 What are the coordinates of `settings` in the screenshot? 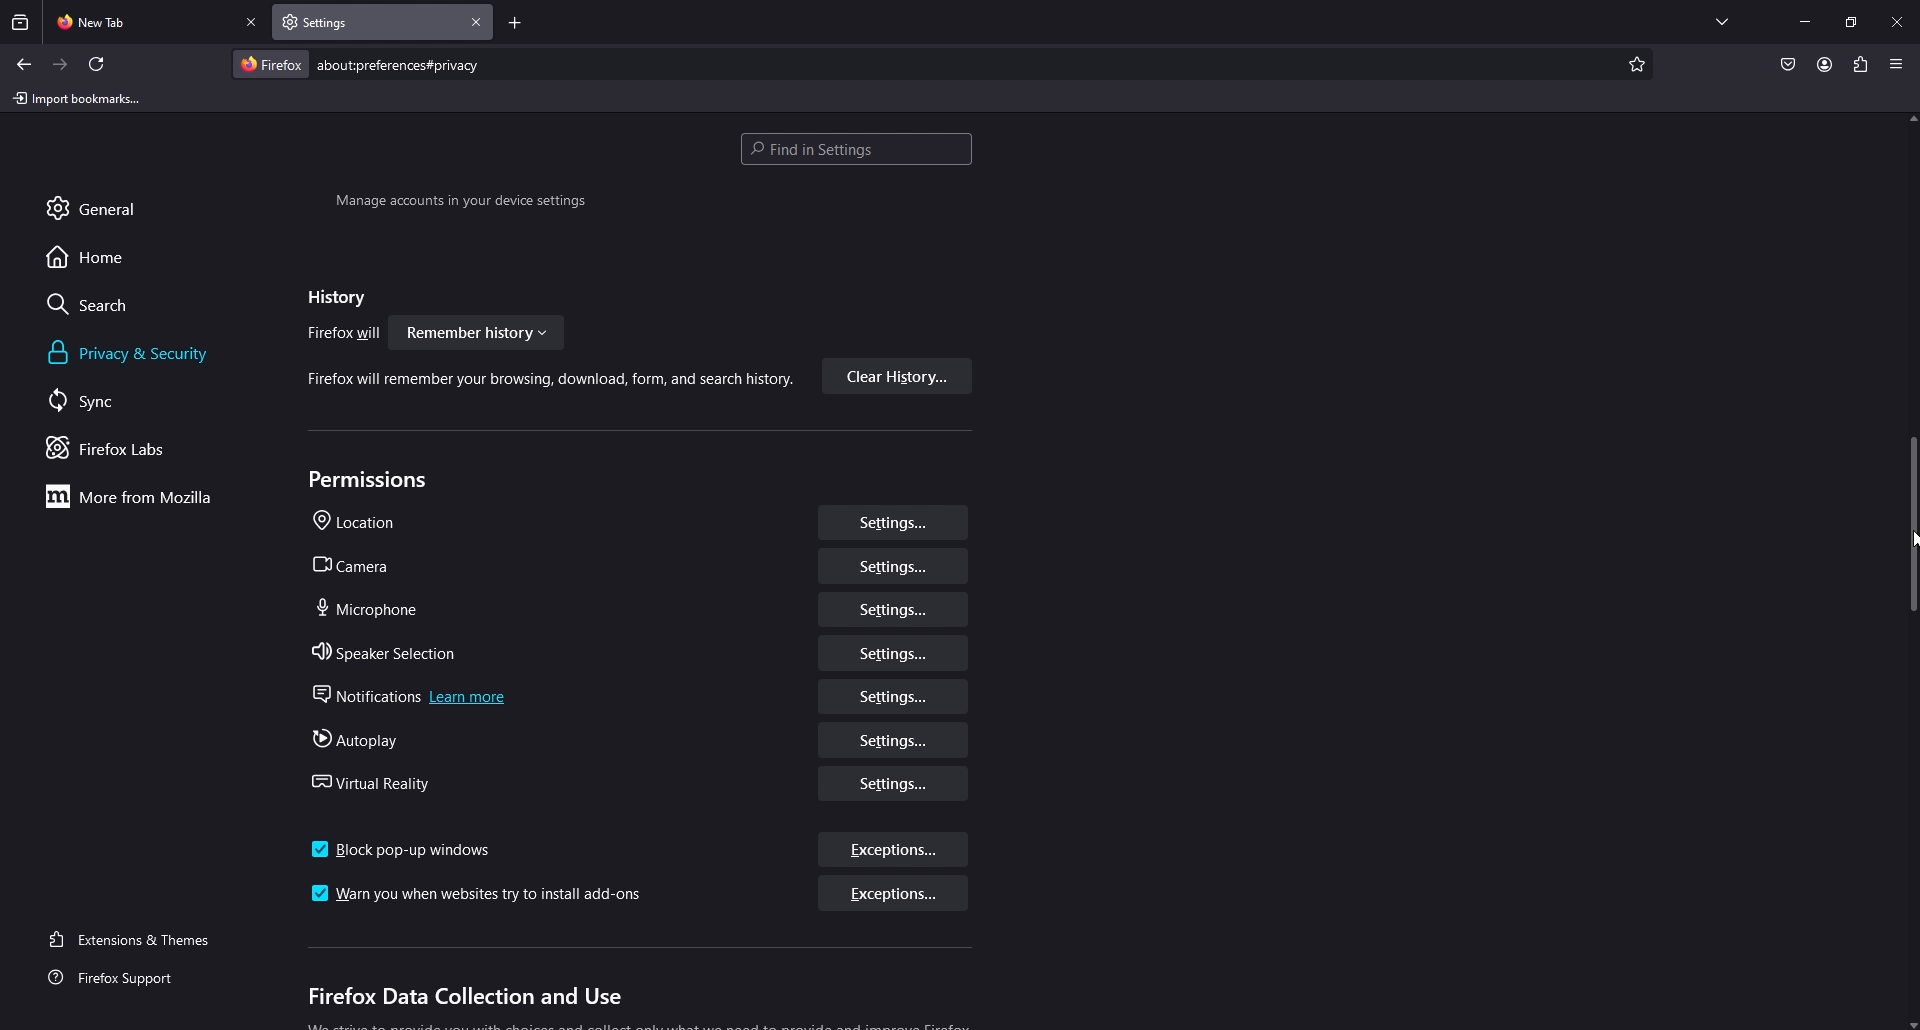 It's located at (896, 697).